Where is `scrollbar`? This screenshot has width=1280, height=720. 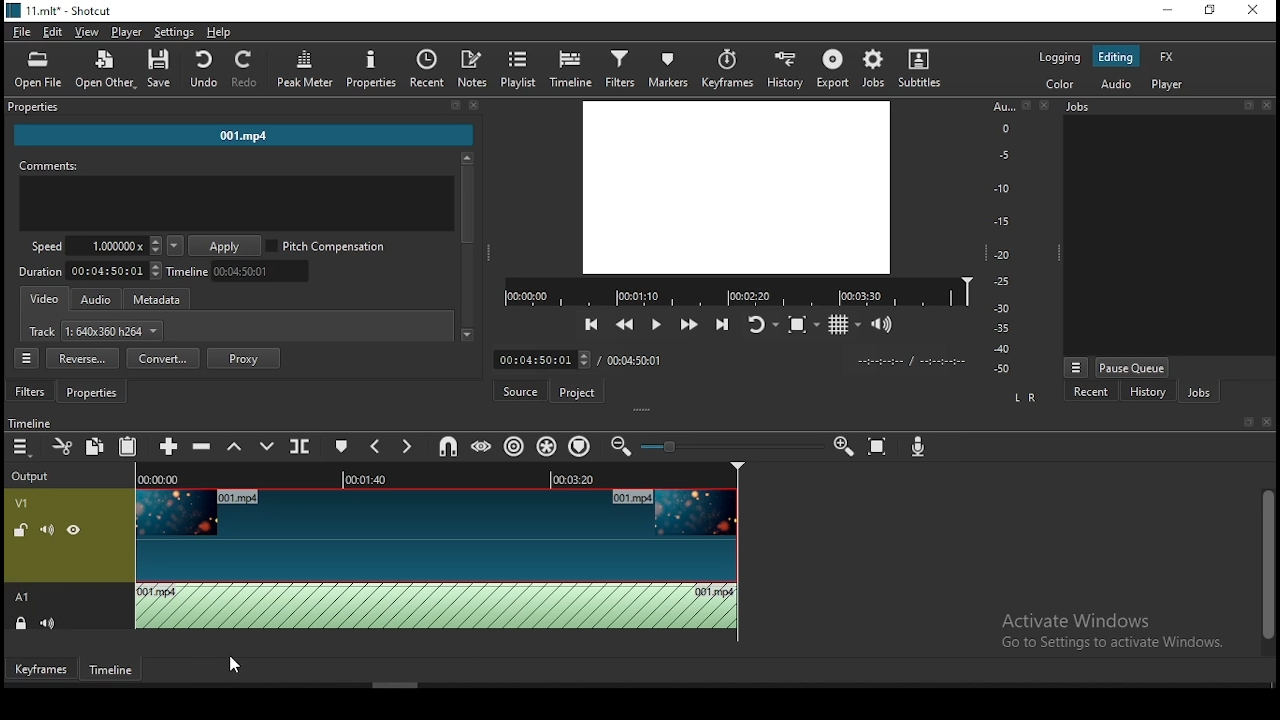 scrollbar is located at coordinates (1266, 567).